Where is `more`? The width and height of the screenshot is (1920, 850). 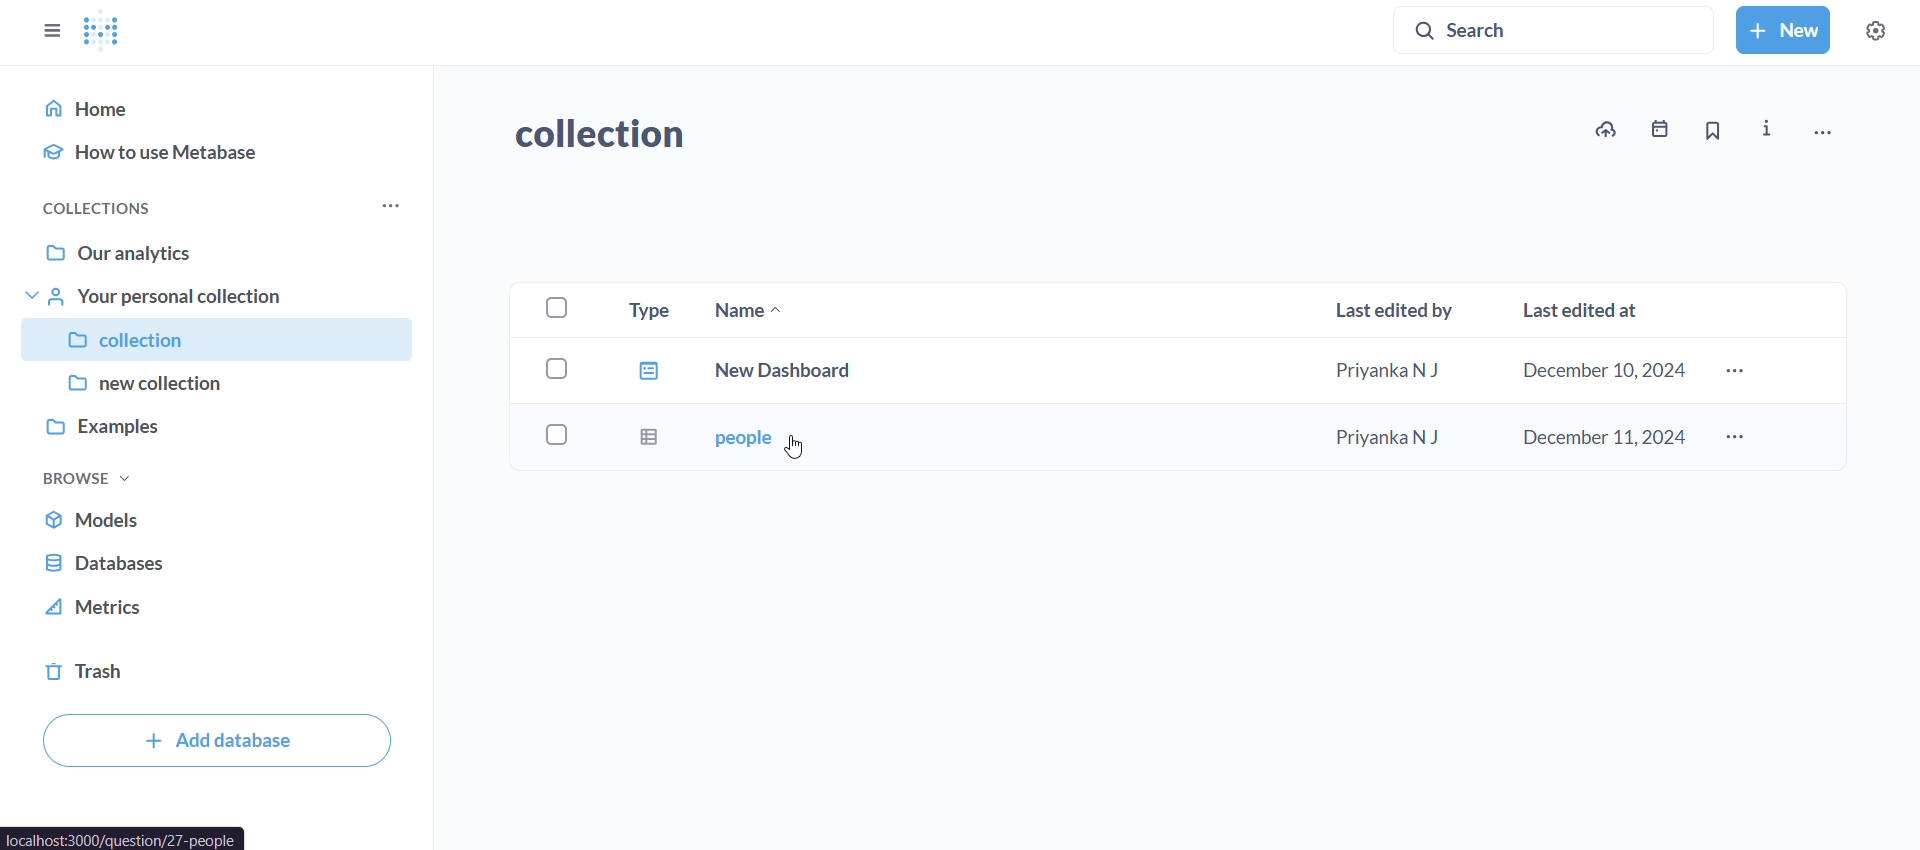
more is located at coordinates (393, 208).